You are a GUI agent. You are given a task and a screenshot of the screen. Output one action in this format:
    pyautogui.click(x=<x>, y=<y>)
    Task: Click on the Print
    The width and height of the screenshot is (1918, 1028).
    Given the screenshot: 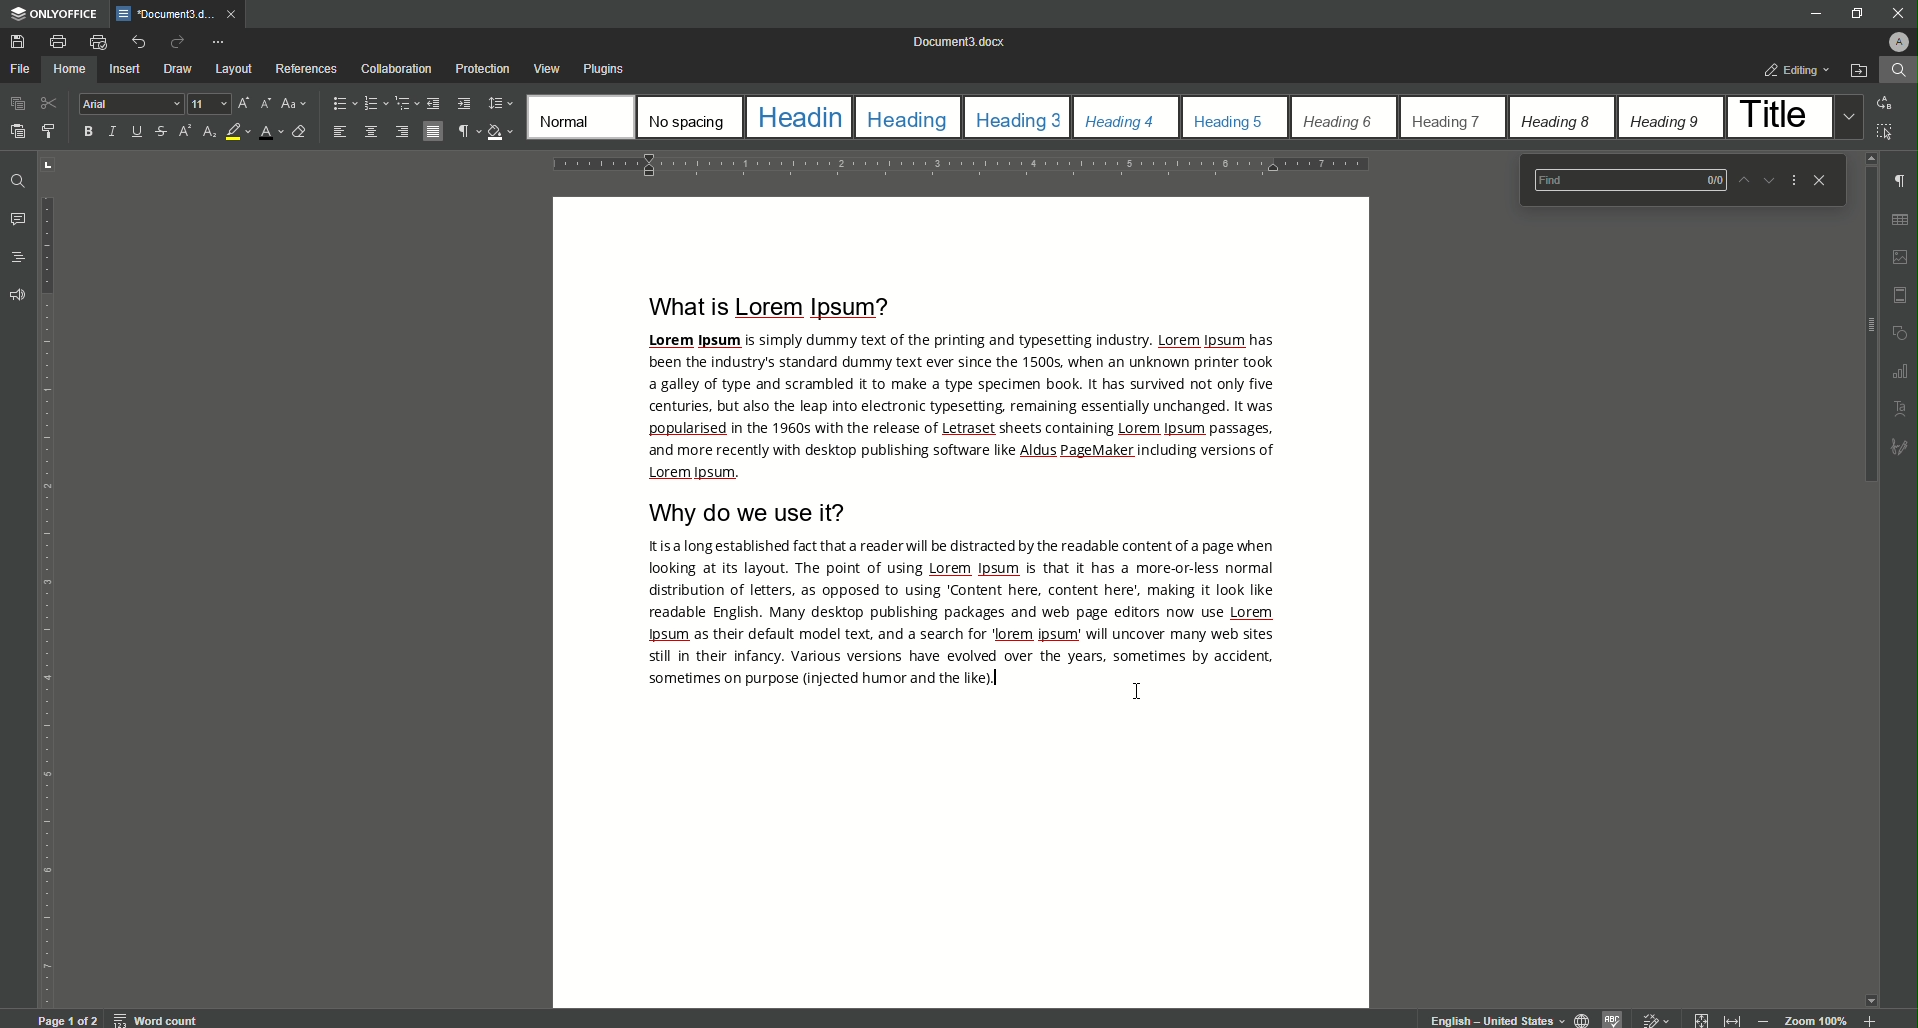 What is the action you would take?
    pyautogui.click(x=60, y=42)
    